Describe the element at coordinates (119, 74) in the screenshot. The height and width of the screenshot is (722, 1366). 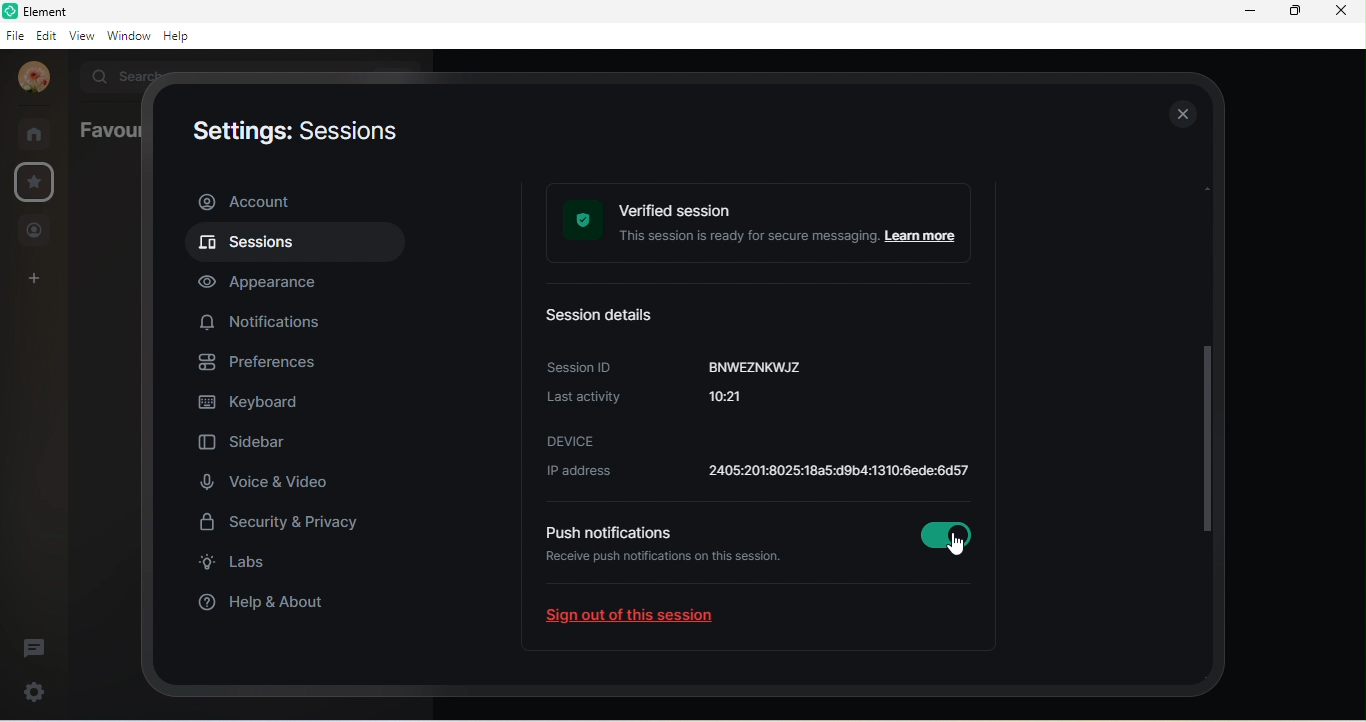
I see `search` at that location.